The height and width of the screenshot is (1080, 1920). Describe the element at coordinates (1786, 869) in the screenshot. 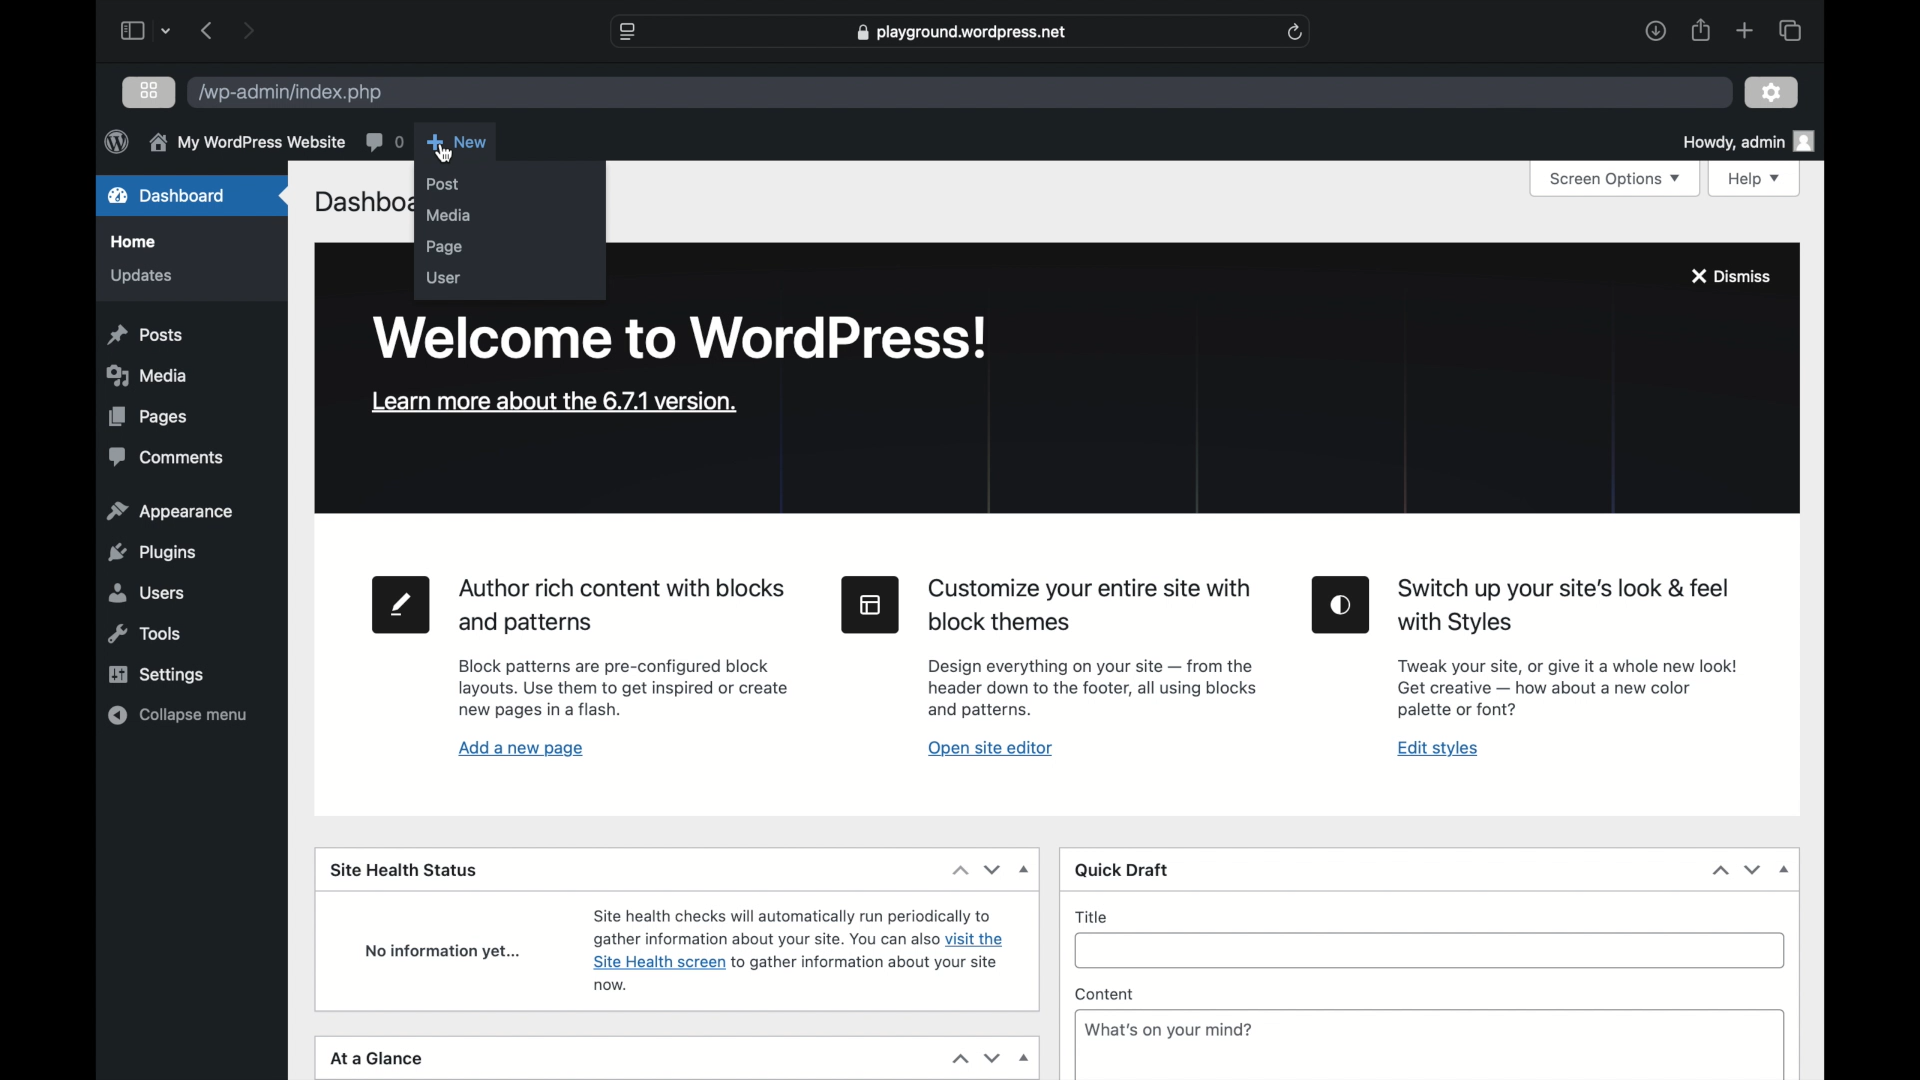

I see `dropdown` at that location.